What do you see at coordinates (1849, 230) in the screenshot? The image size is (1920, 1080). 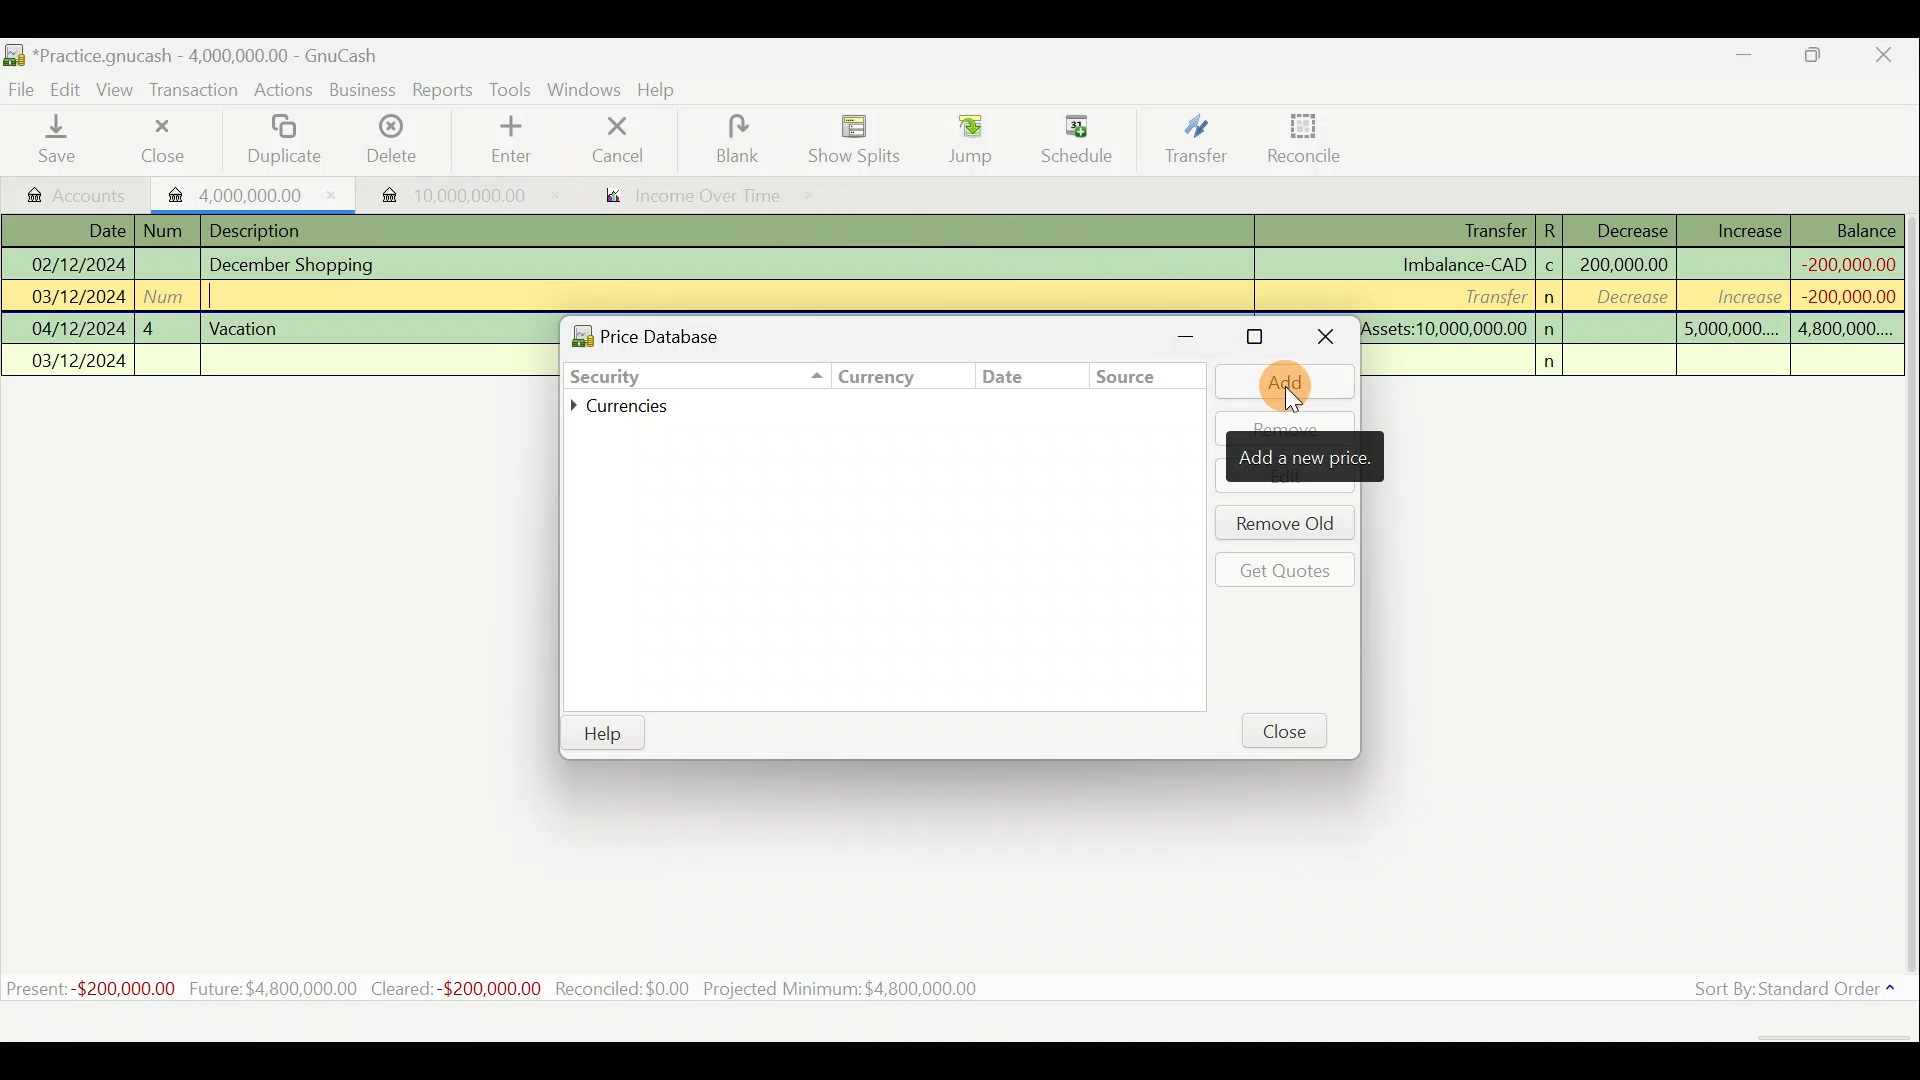 I see `Balance` at bounding box center [1849, 230].